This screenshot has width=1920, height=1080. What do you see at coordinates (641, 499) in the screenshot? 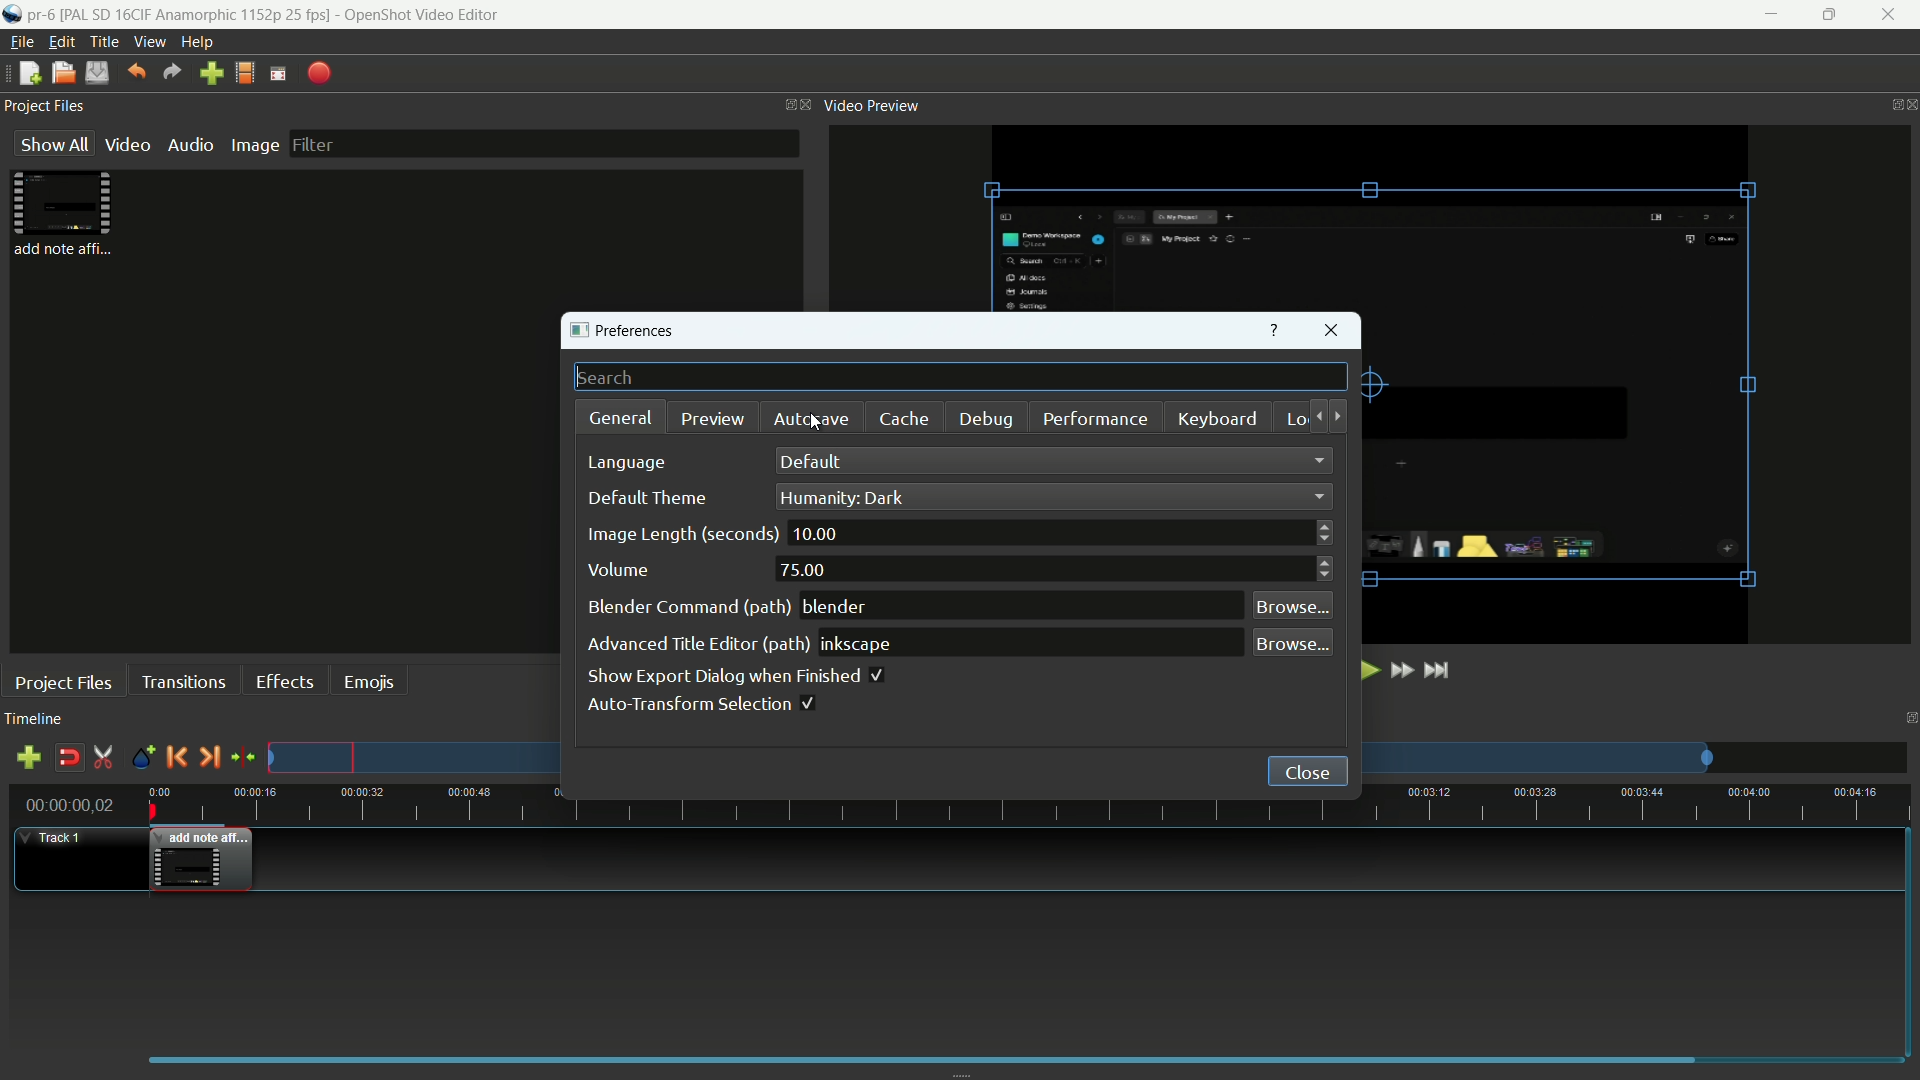
I see `default theme` at bounding box center [641, 499].